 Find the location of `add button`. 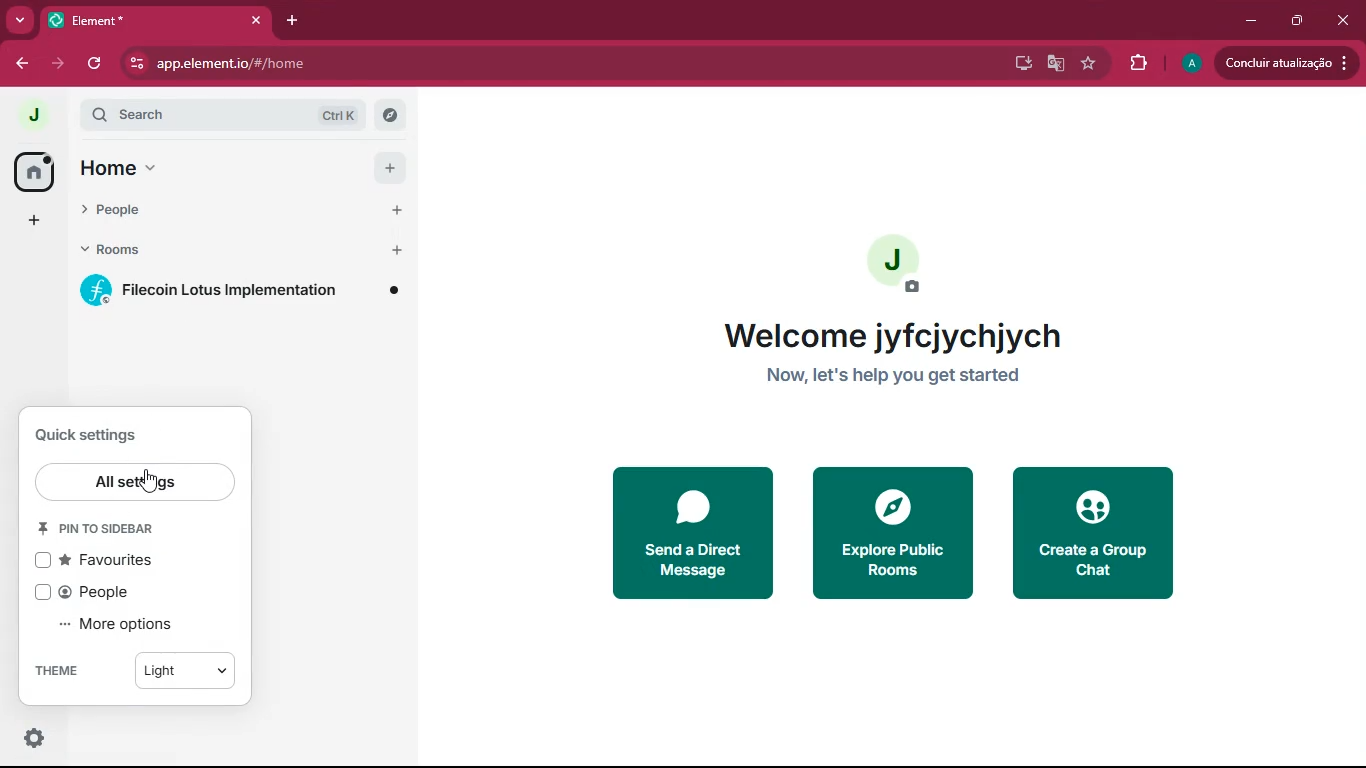

add button is located at coordinates (390, 165).